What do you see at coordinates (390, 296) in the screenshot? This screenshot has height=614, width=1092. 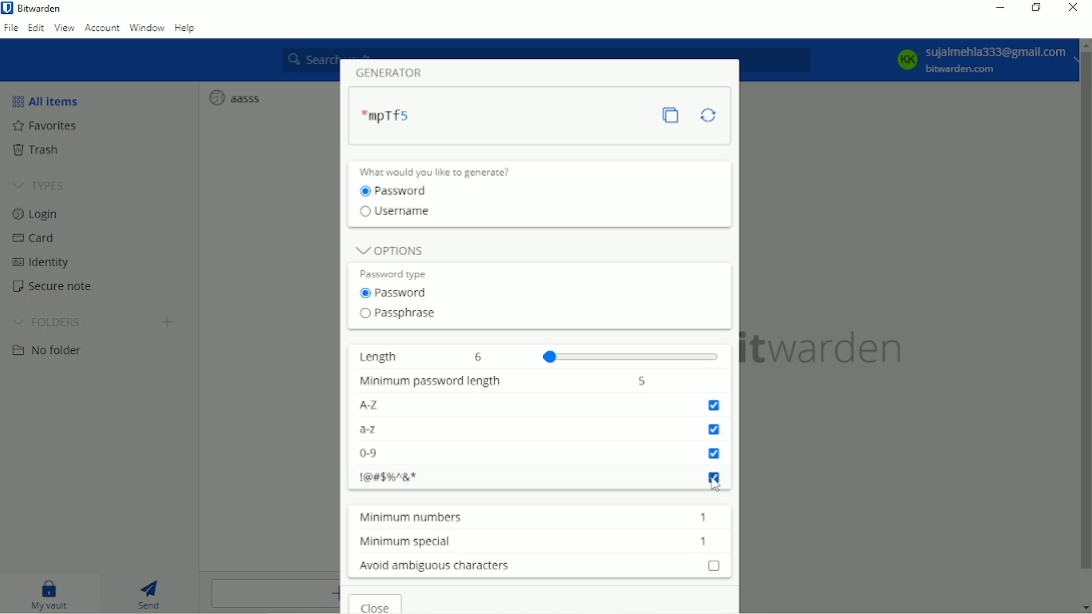 I see `password radio button` at bounding box center [390, 296].